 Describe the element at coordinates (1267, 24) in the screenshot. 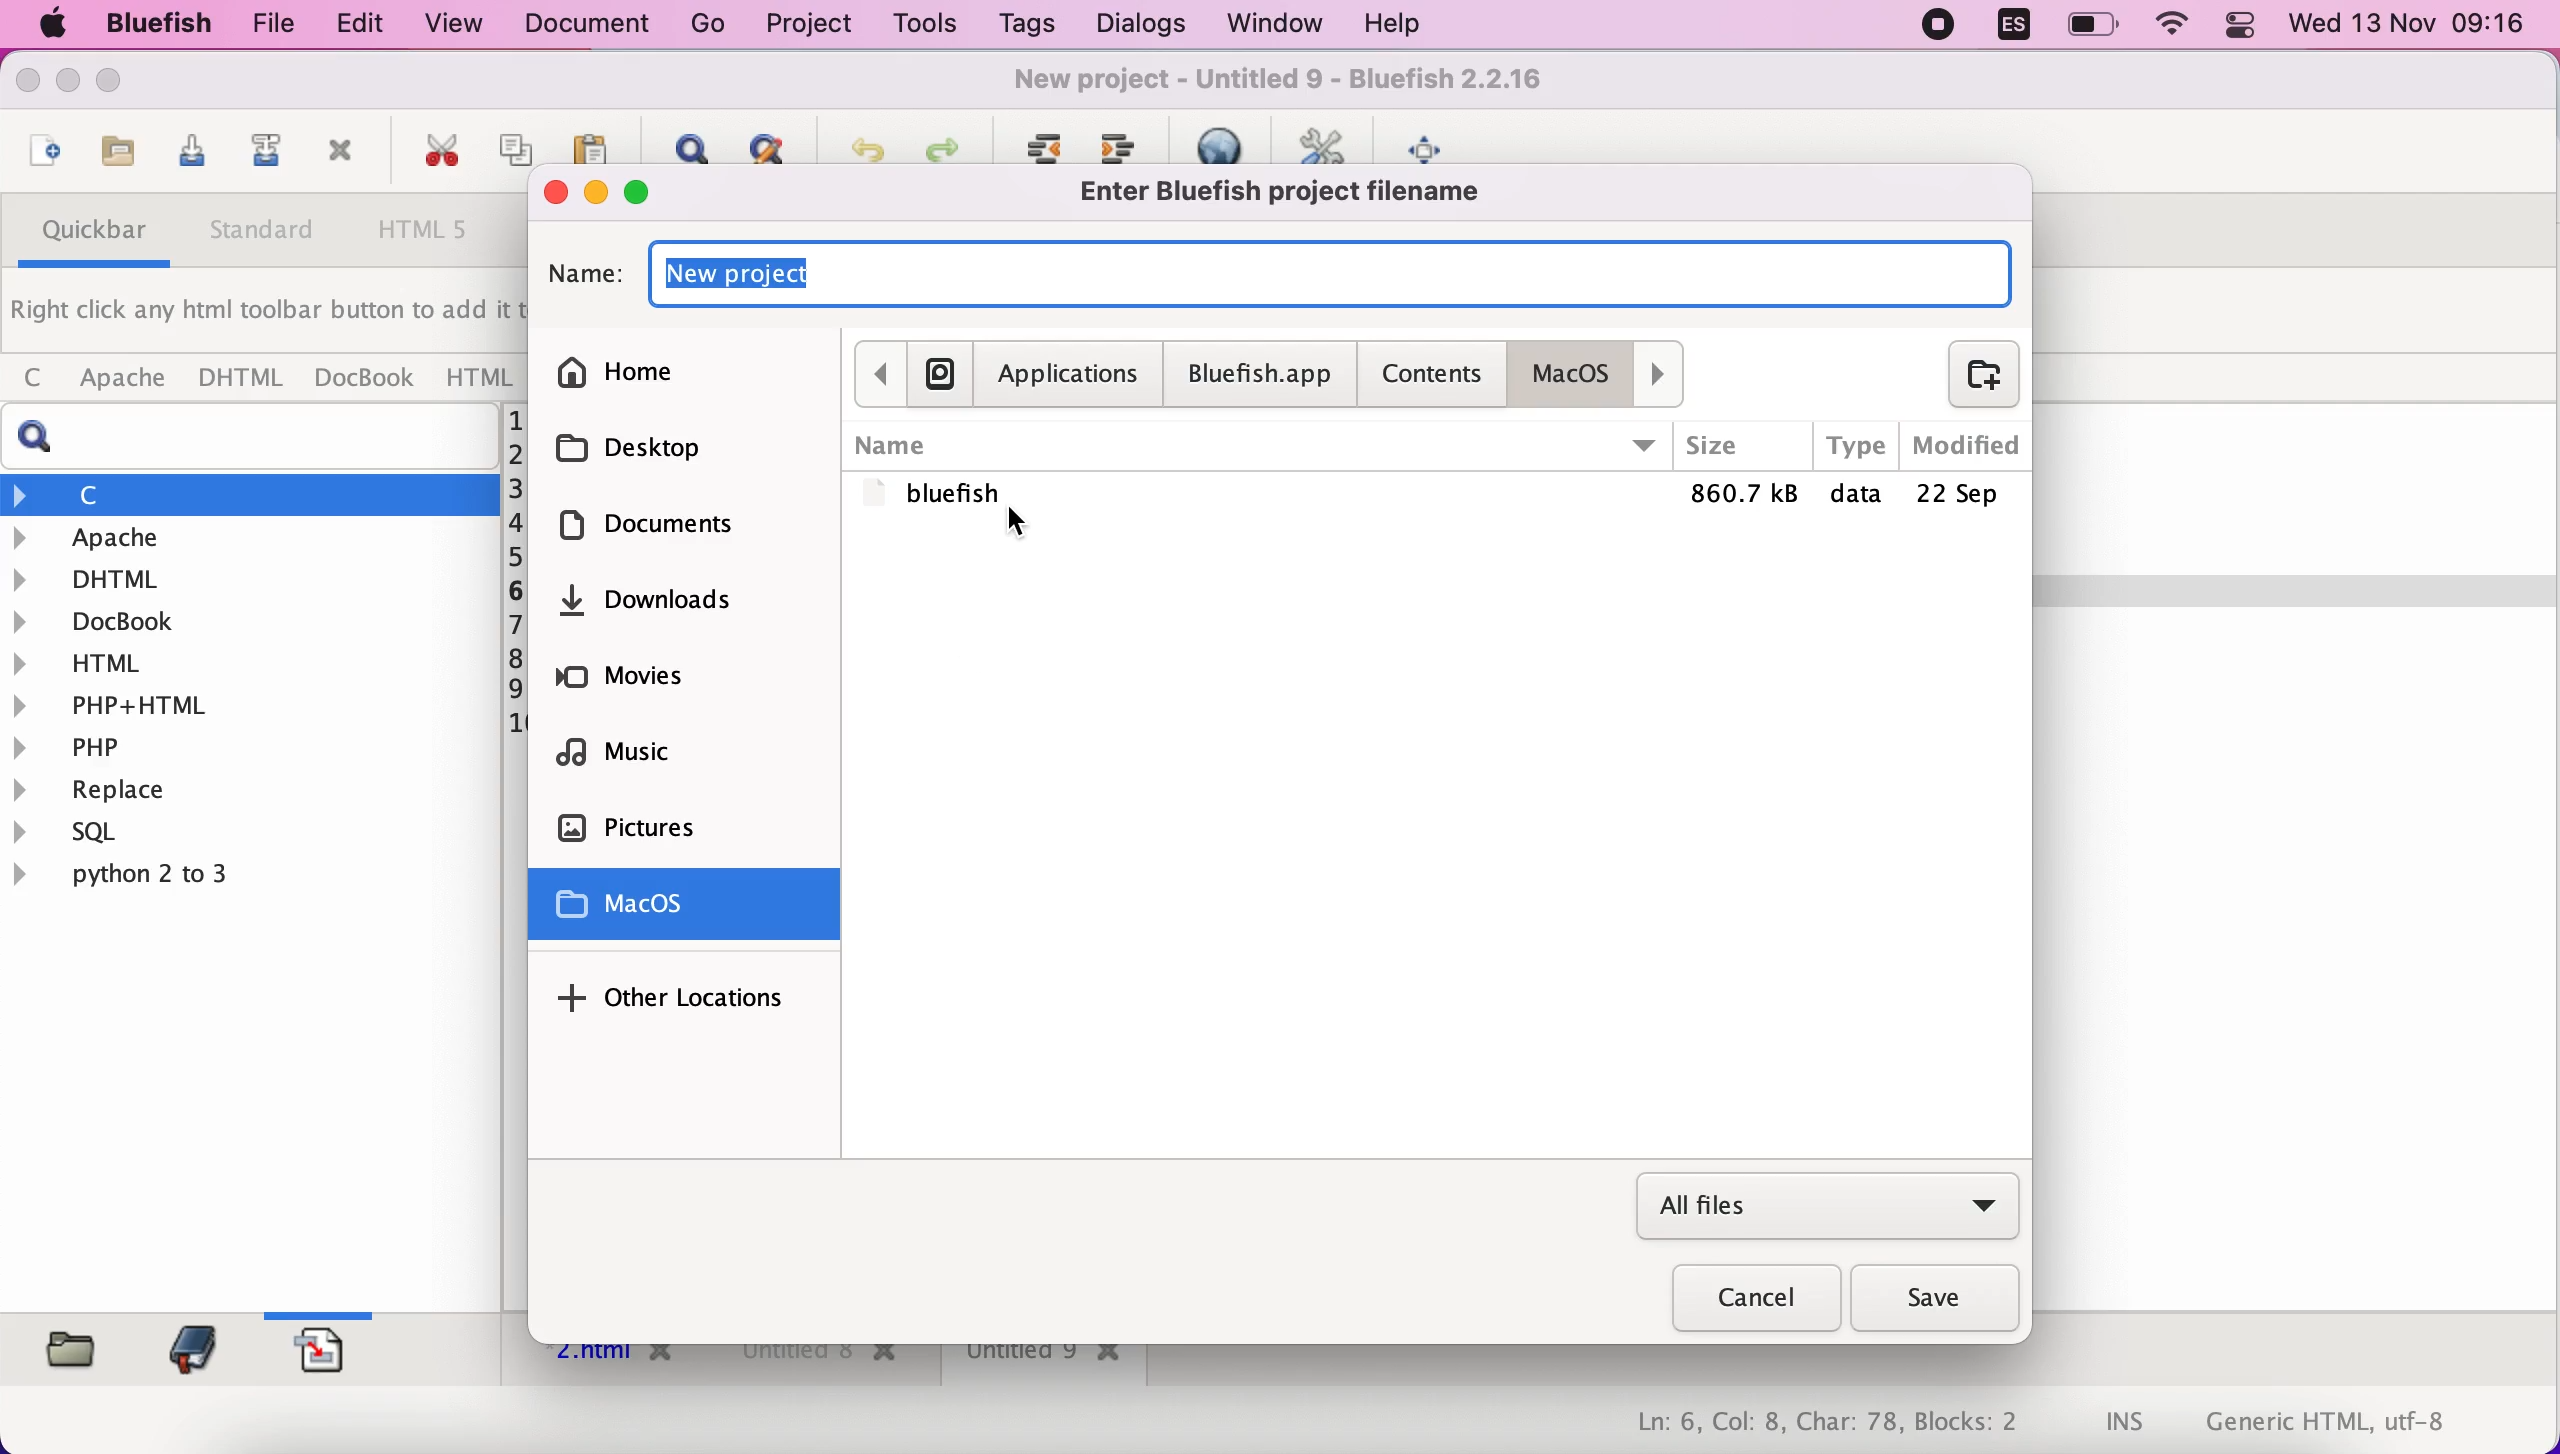

I see `window` at that location.